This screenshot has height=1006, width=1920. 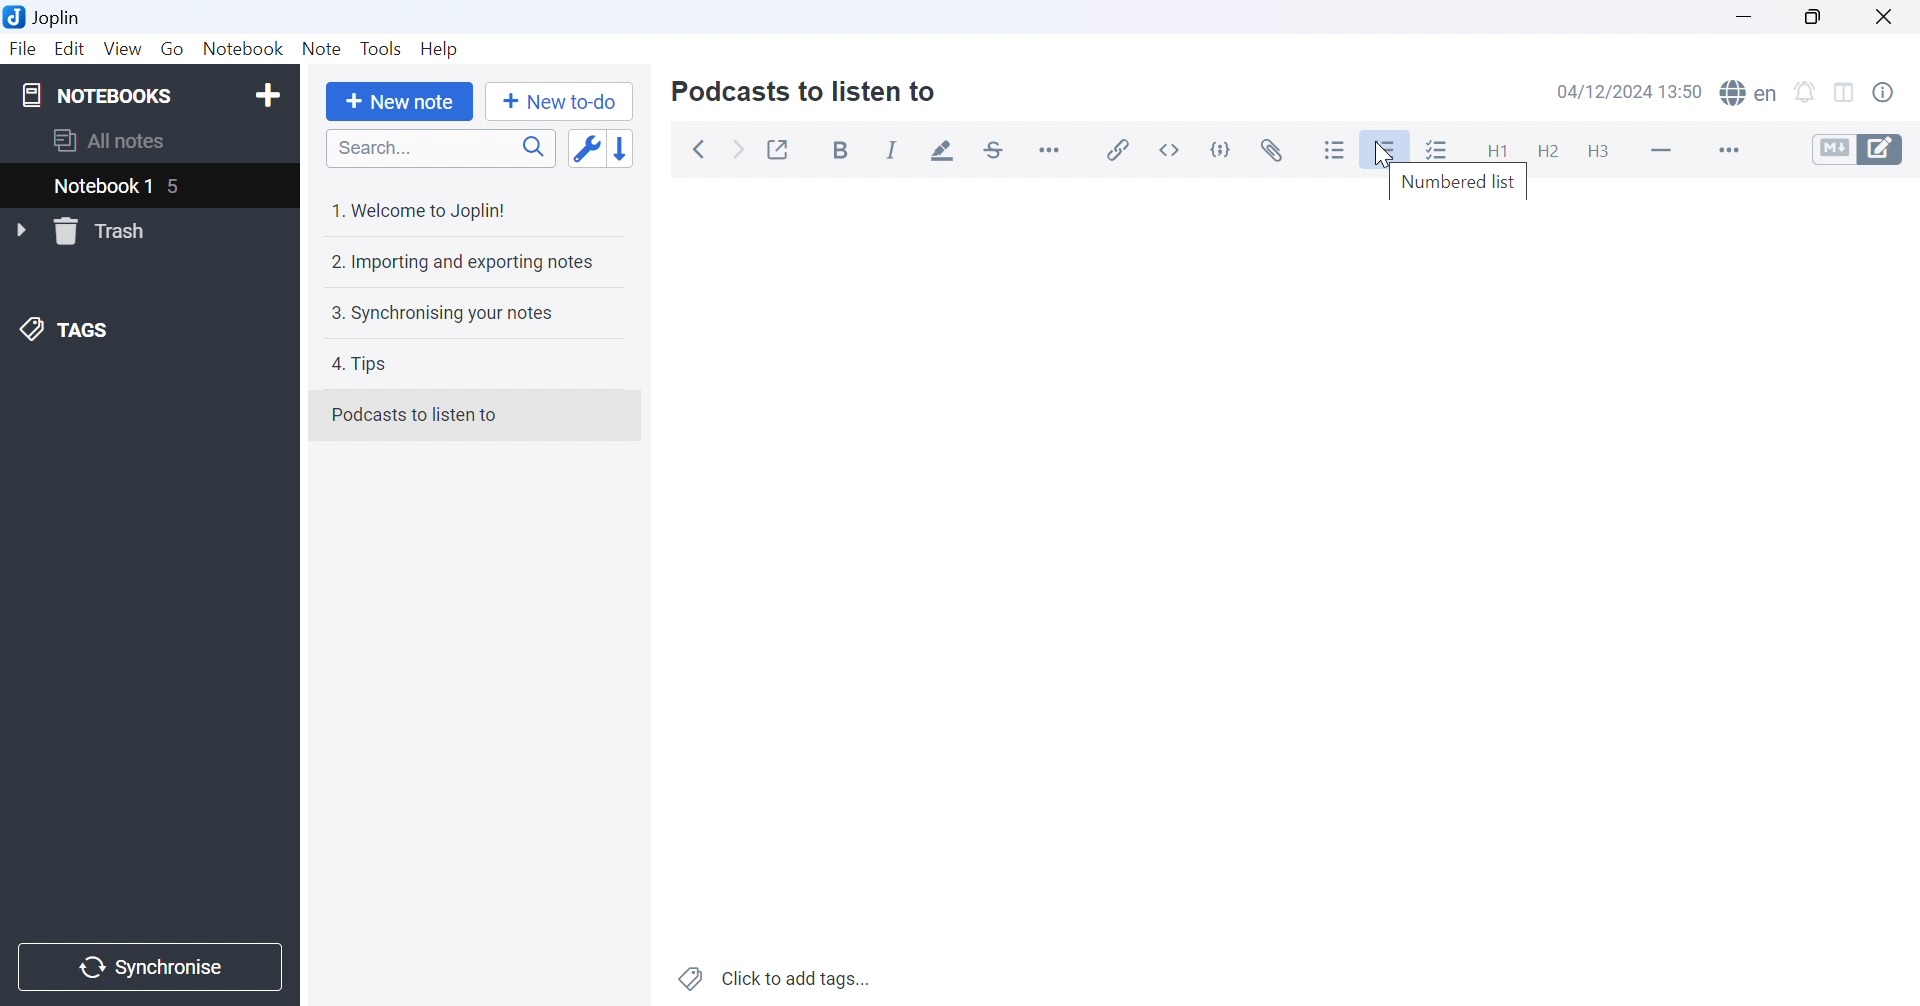 I want to click on New to-do, so click(x=565, y=102).